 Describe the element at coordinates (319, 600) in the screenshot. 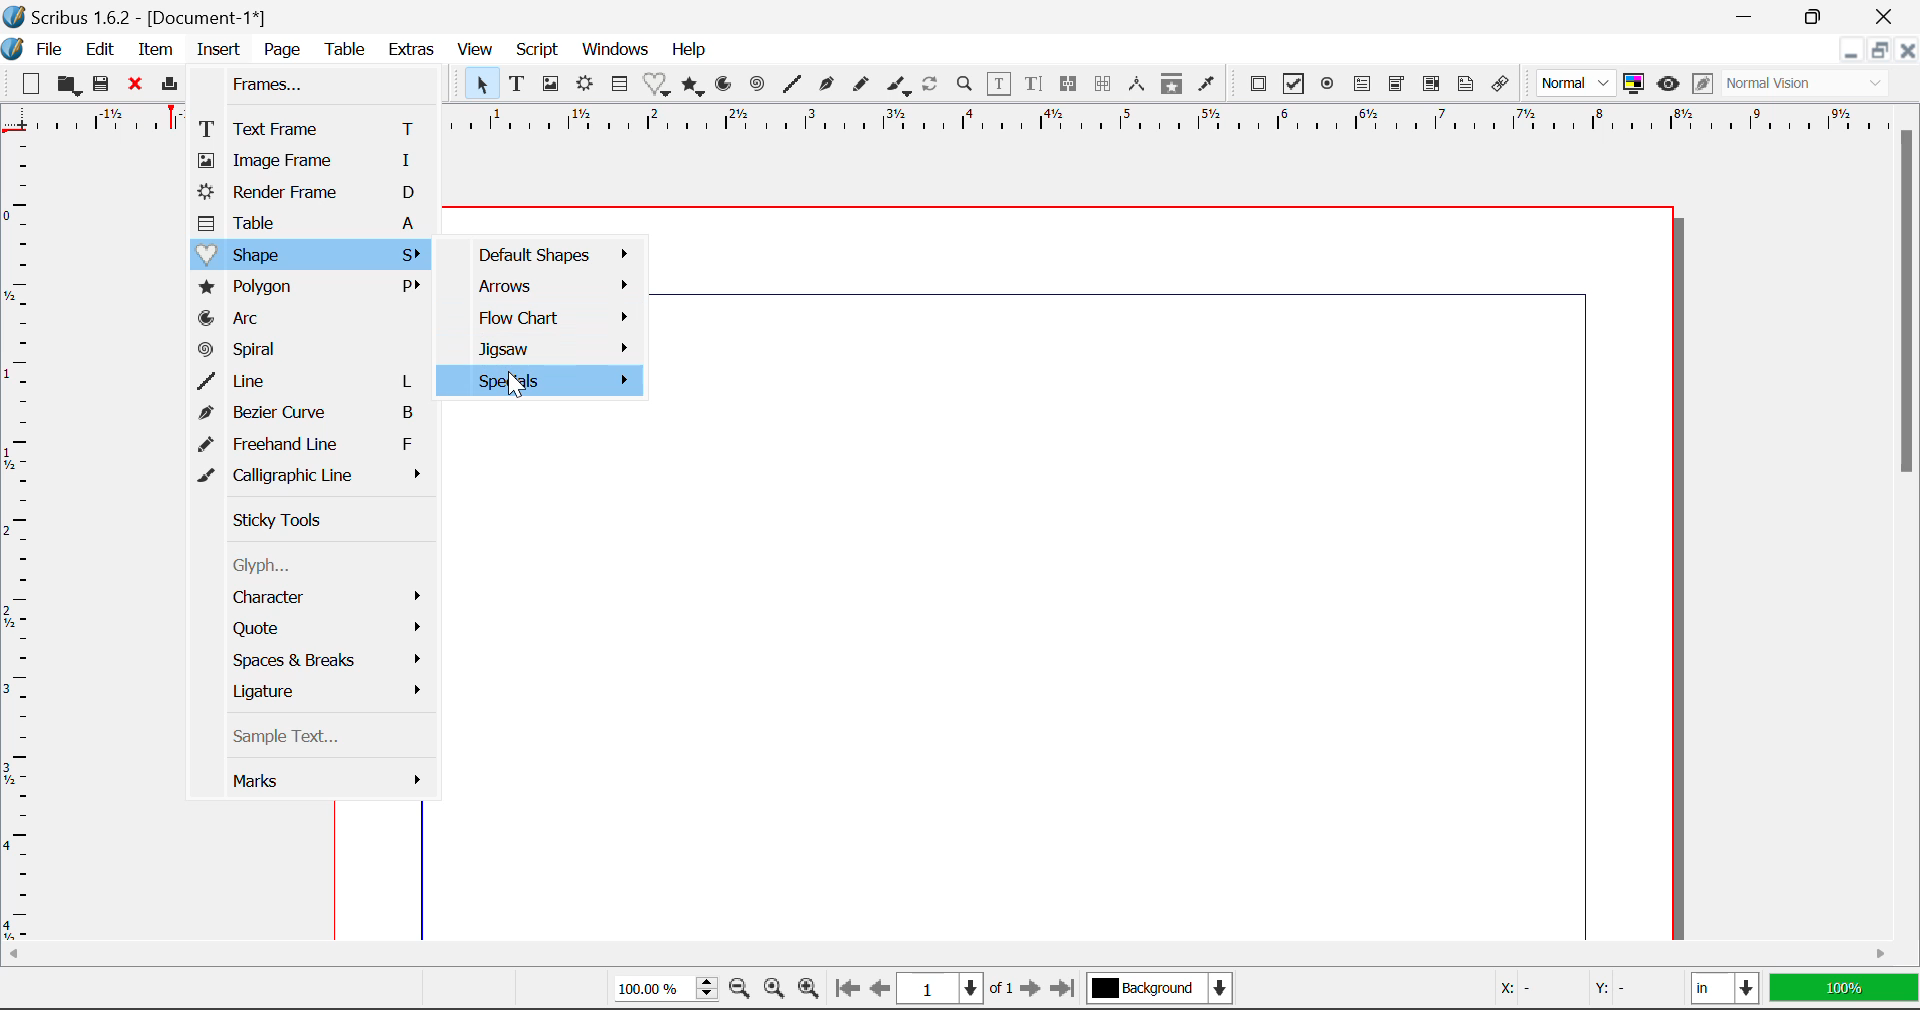

I see `Character` at that location.